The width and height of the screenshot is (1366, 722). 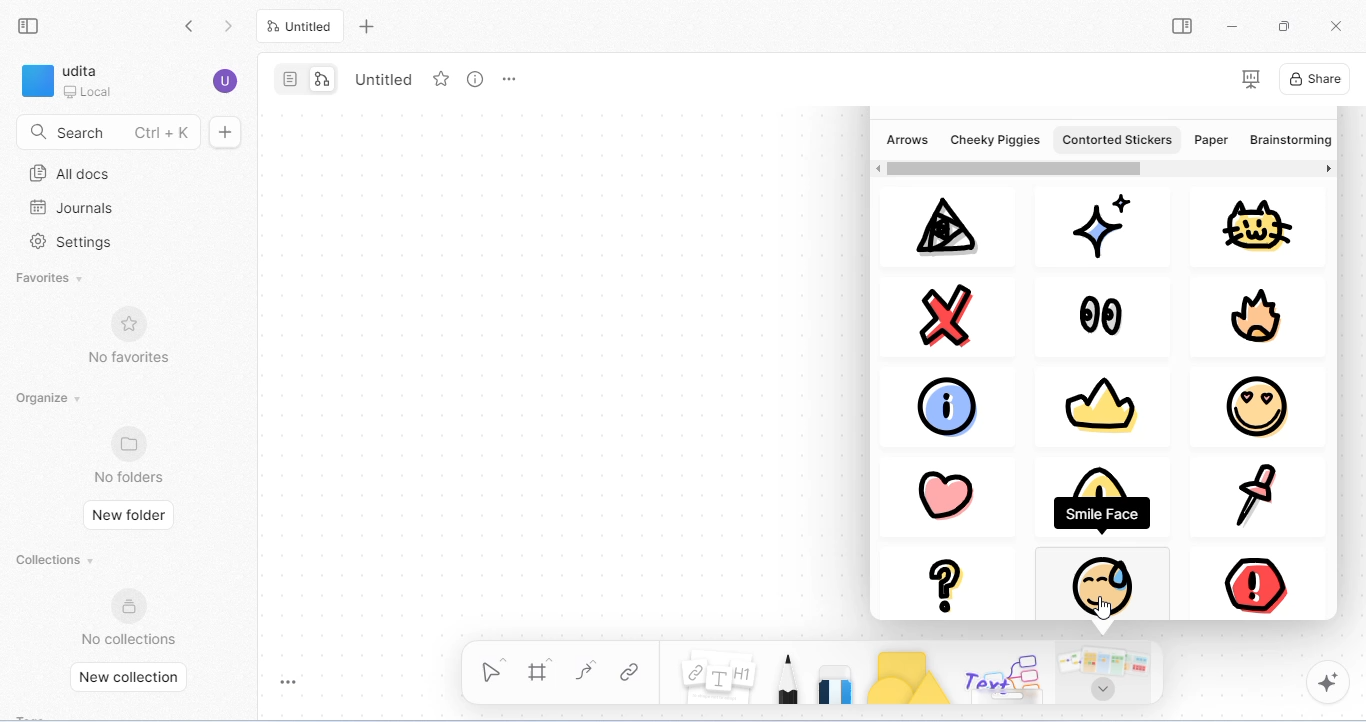 What do you see at coordinates (1110, 676) in the screenshot?
I see `arrows and more` at bounding box center [1110, 676].